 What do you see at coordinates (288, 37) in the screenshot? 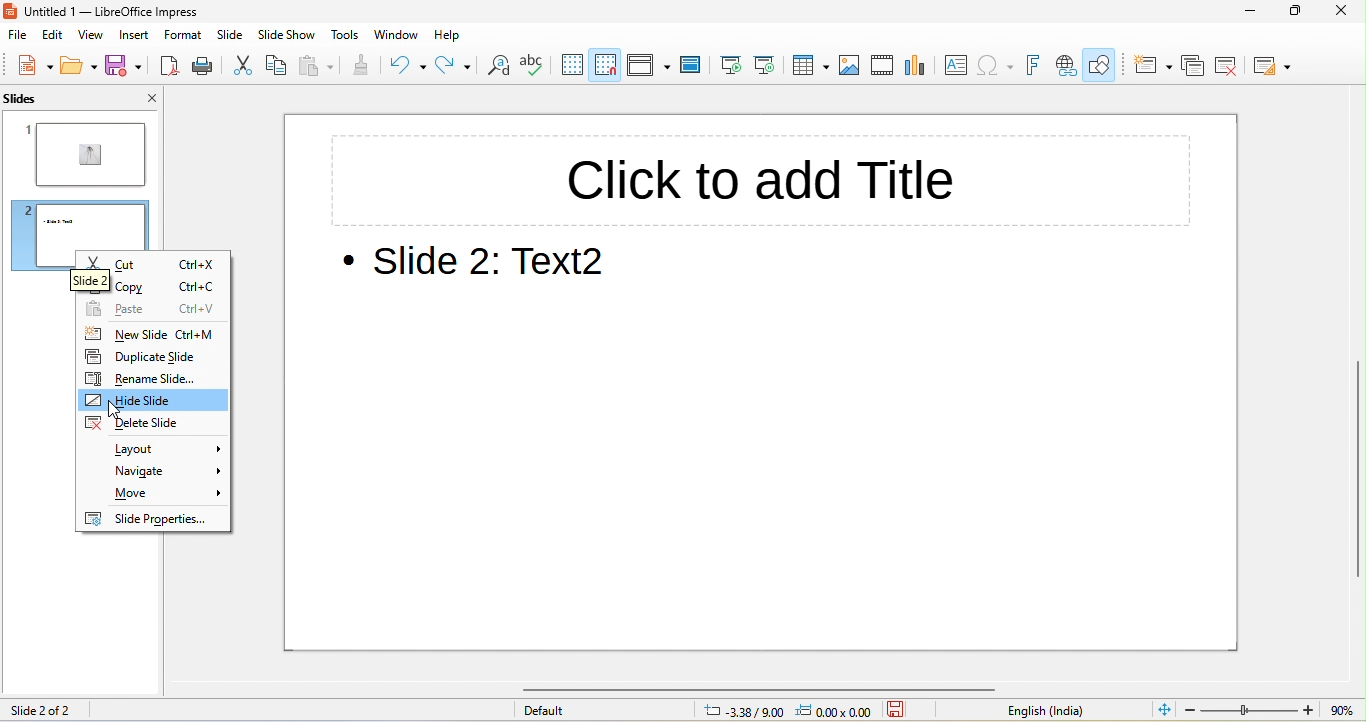
I see `slide show` at bounding box center [288, 37].